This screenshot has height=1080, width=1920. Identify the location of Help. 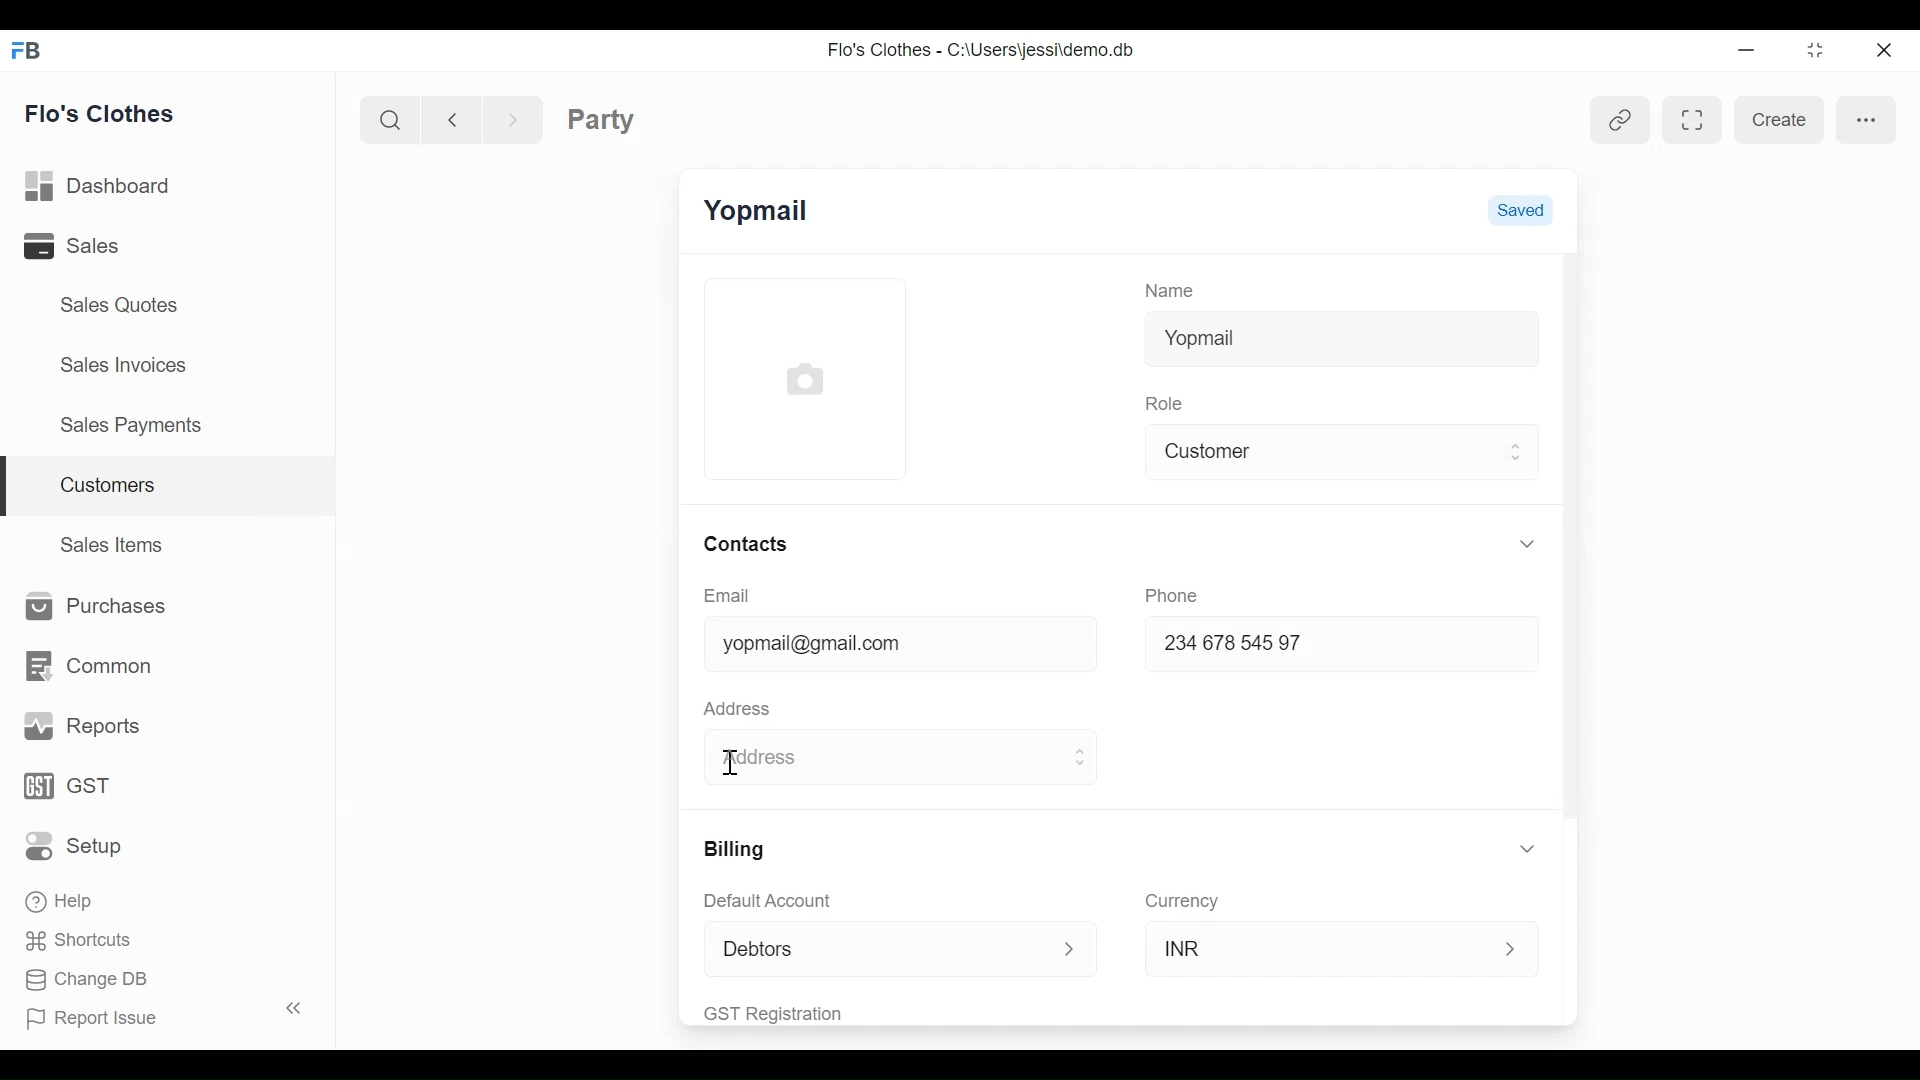
(62, 898).